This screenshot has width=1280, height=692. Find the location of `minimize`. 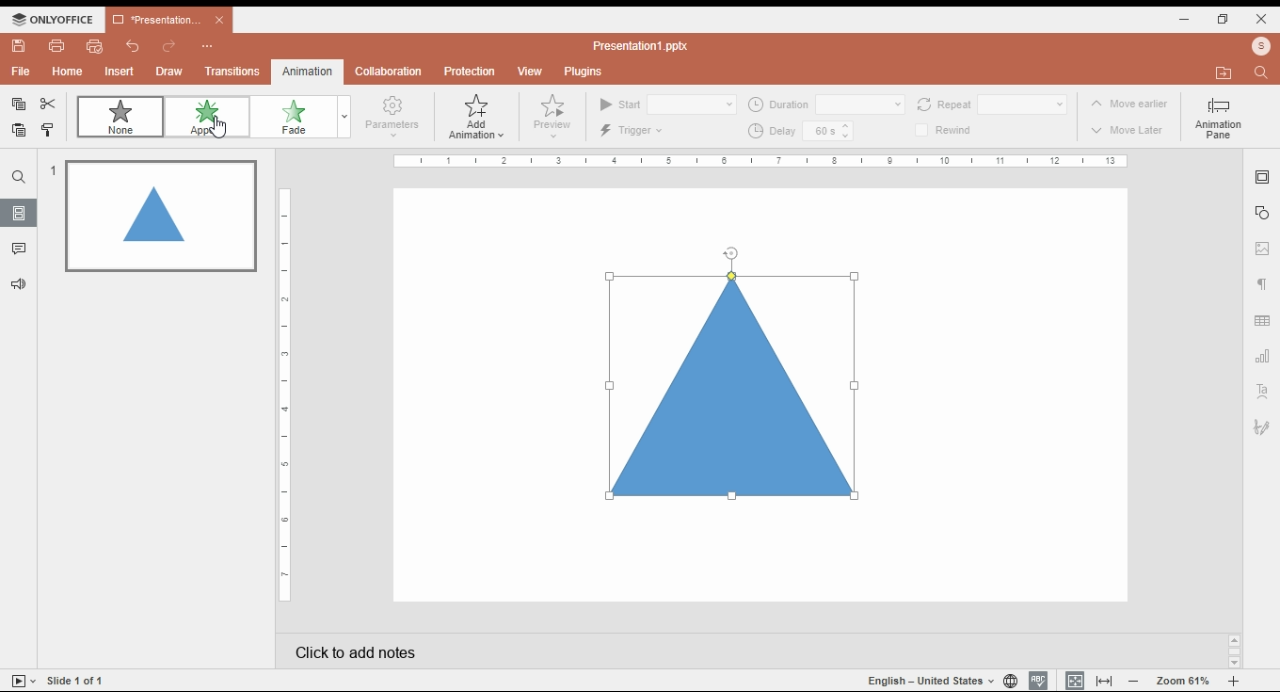

minimize is located at coordinates (1185, 20).